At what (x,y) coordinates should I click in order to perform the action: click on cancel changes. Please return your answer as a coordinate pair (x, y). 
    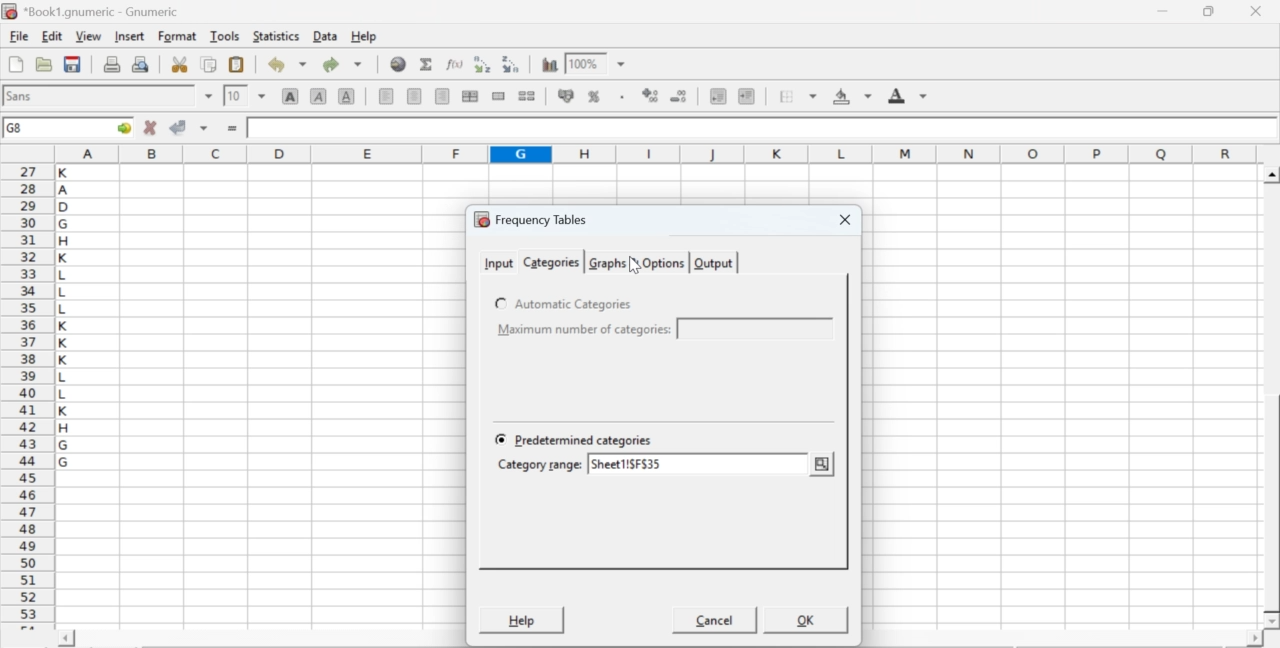
    Looking at the image, I should click on (151, 127).